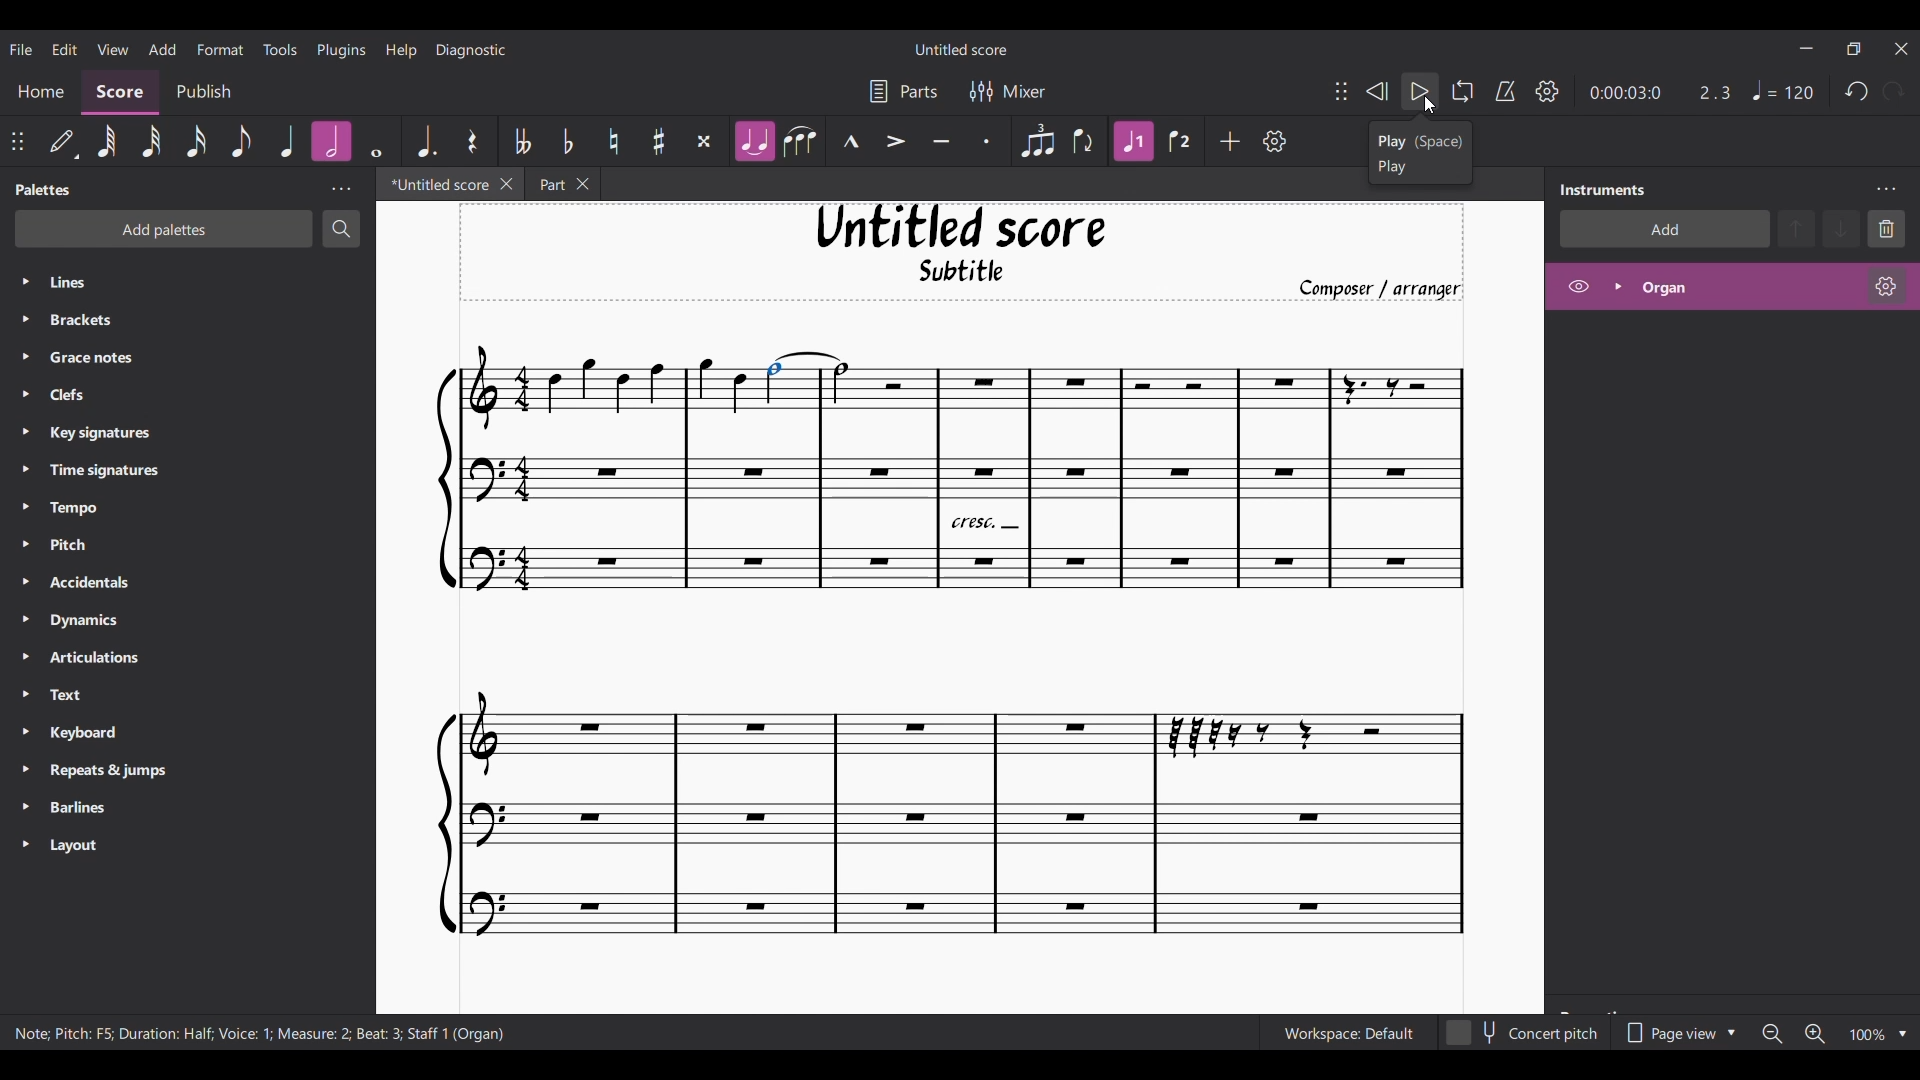 The width and height of the screenshot is (1920, 1080). Describe the element at coordinates (1901, 49) in the screenshot. I see `Close interface` at that location.